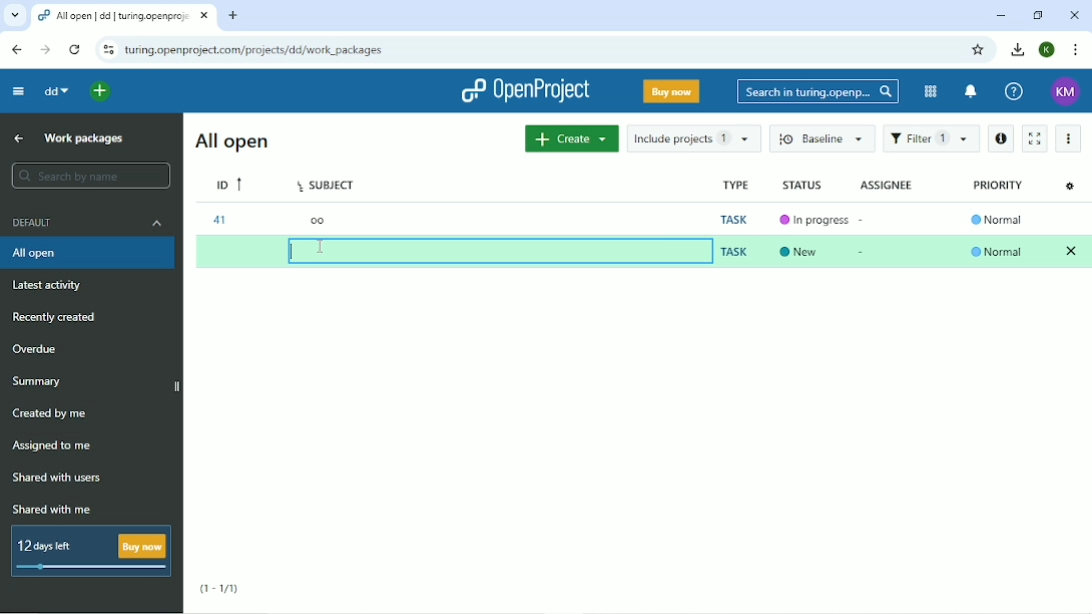  I want to click on dd, so click(56, 91).